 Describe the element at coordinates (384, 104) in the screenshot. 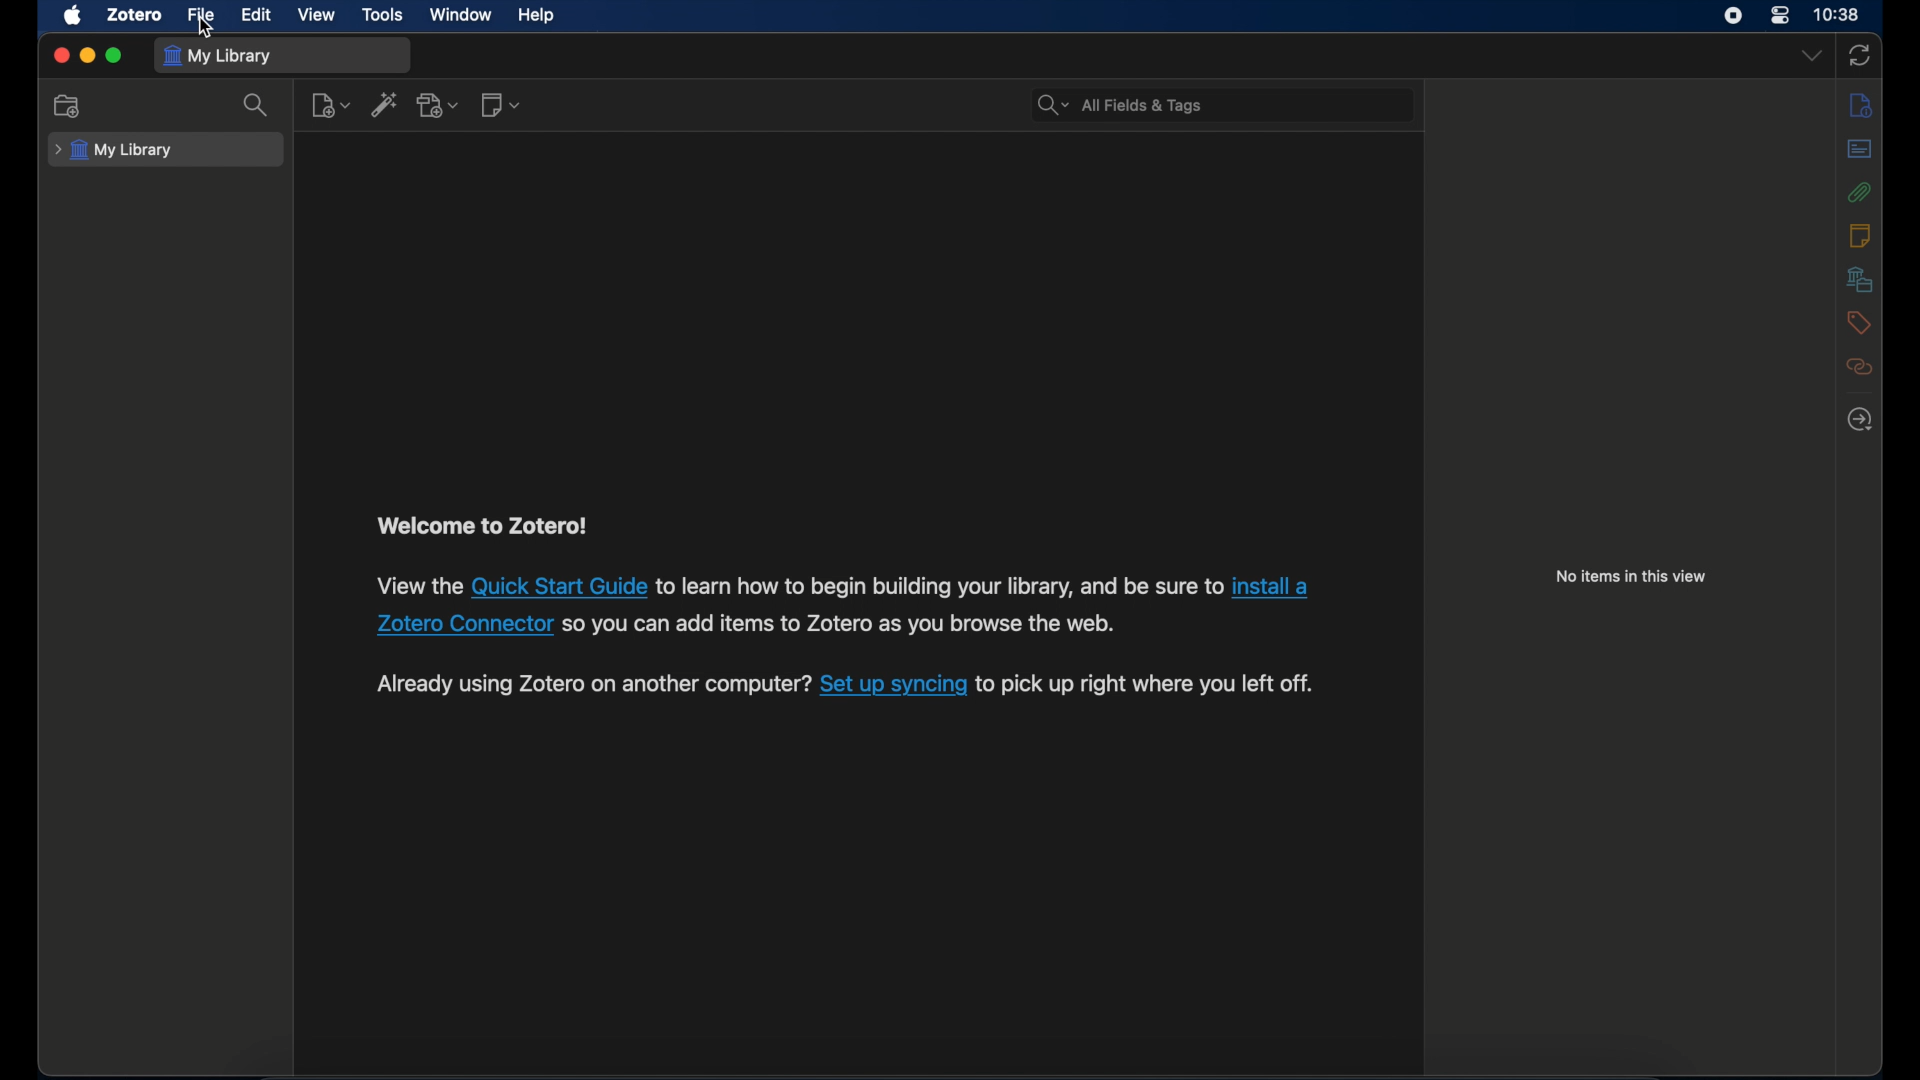

I see `add item by identifier` at that location.